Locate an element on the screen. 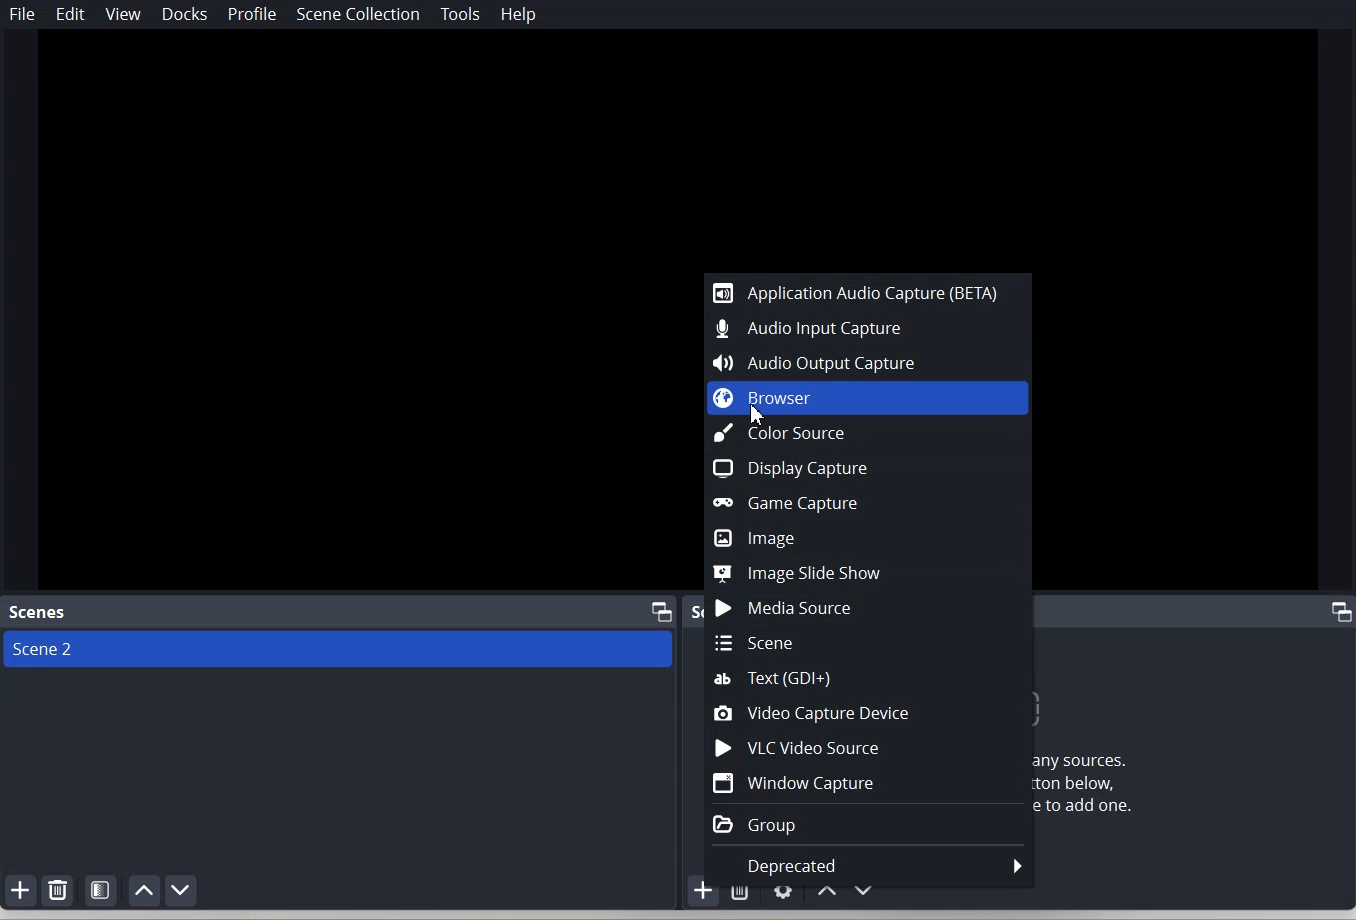 The image size is (1356, 920). Maximize is located at coordinates (663, 611).